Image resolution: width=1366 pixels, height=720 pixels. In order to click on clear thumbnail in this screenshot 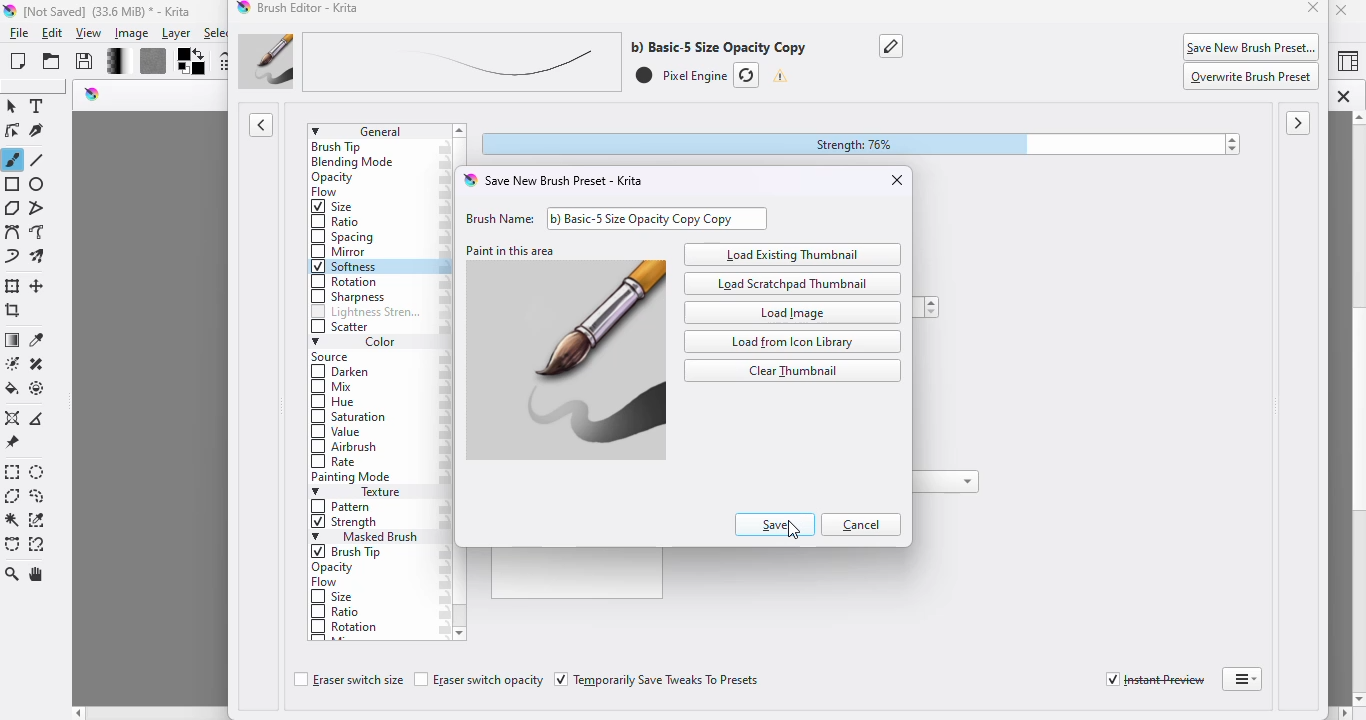, I will do `click(792, 371)`.